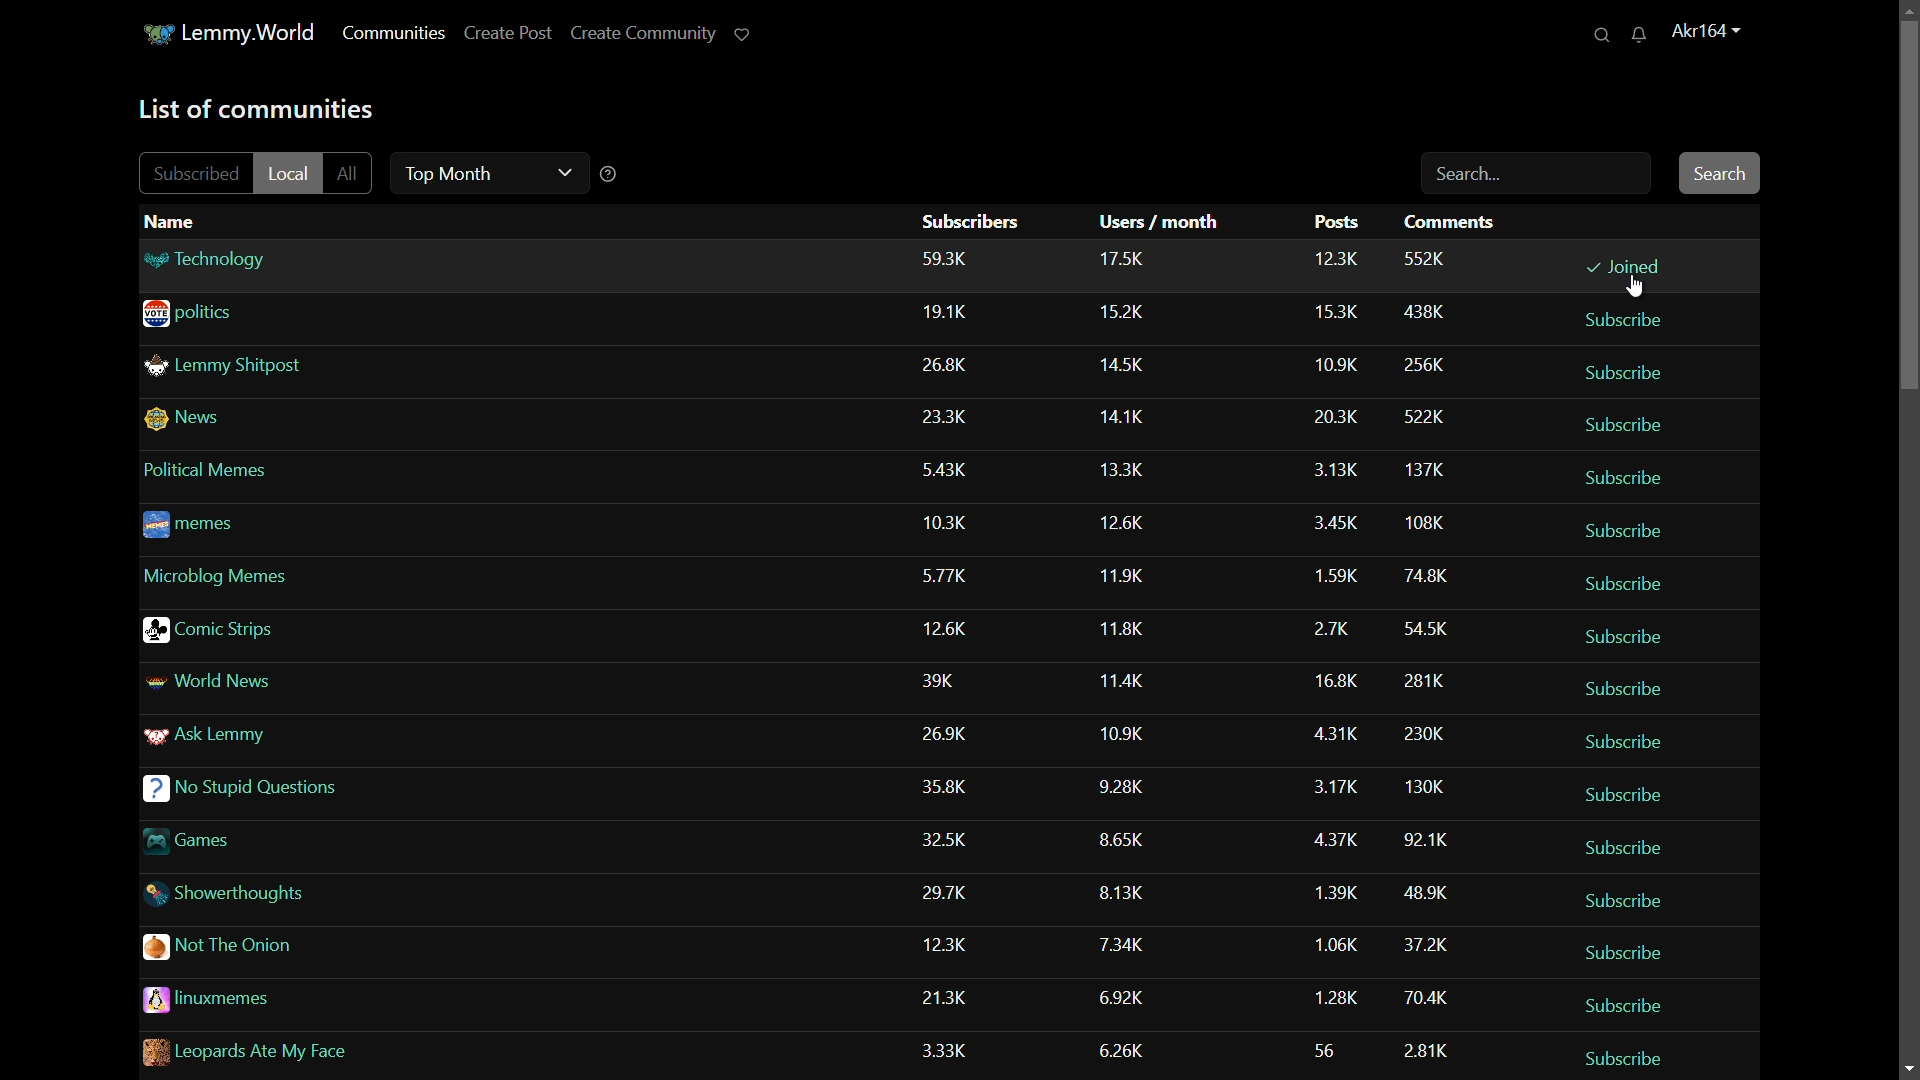  What do you see at coordinates (1333, 224) in the screenshot?
I see `posts` at bounding box center [1333, 224].